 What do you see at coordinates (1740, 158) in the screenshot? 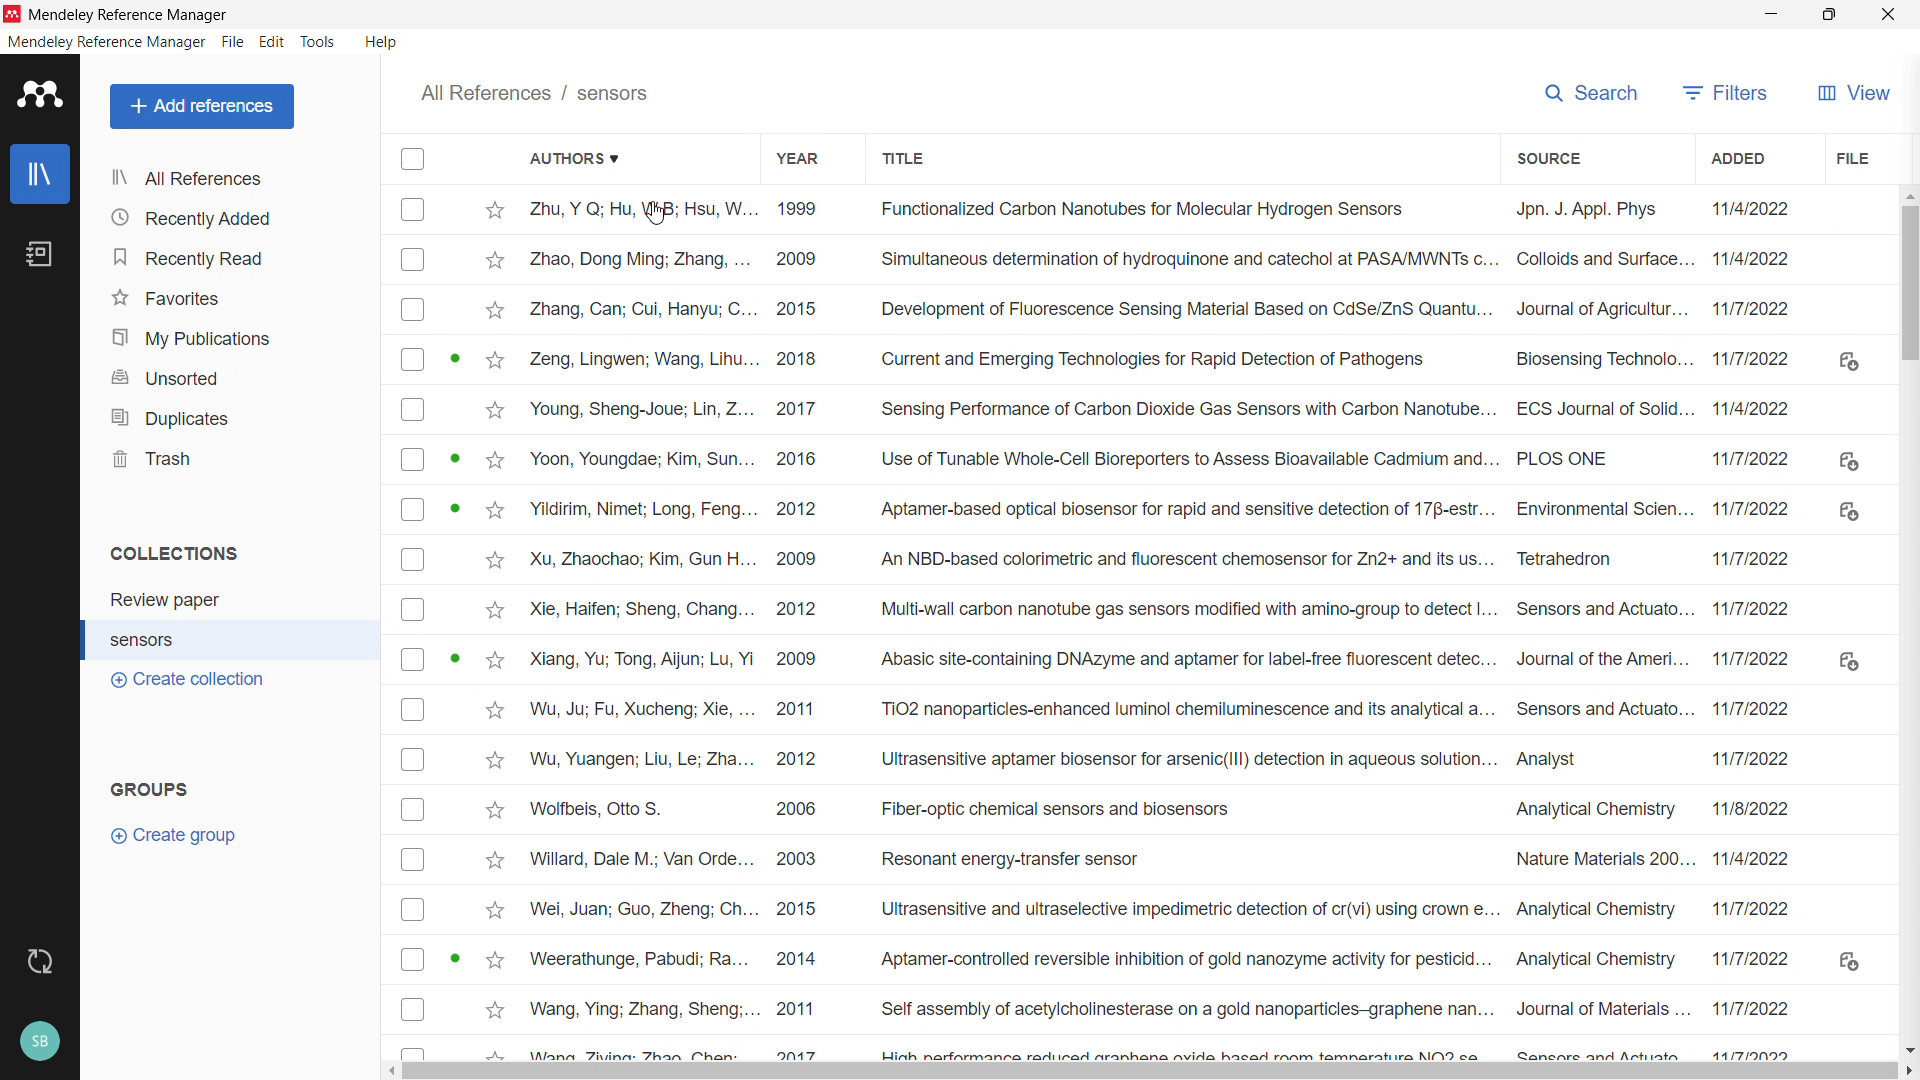
I see `Sort by date added ` at bounding box center [1740, 158].